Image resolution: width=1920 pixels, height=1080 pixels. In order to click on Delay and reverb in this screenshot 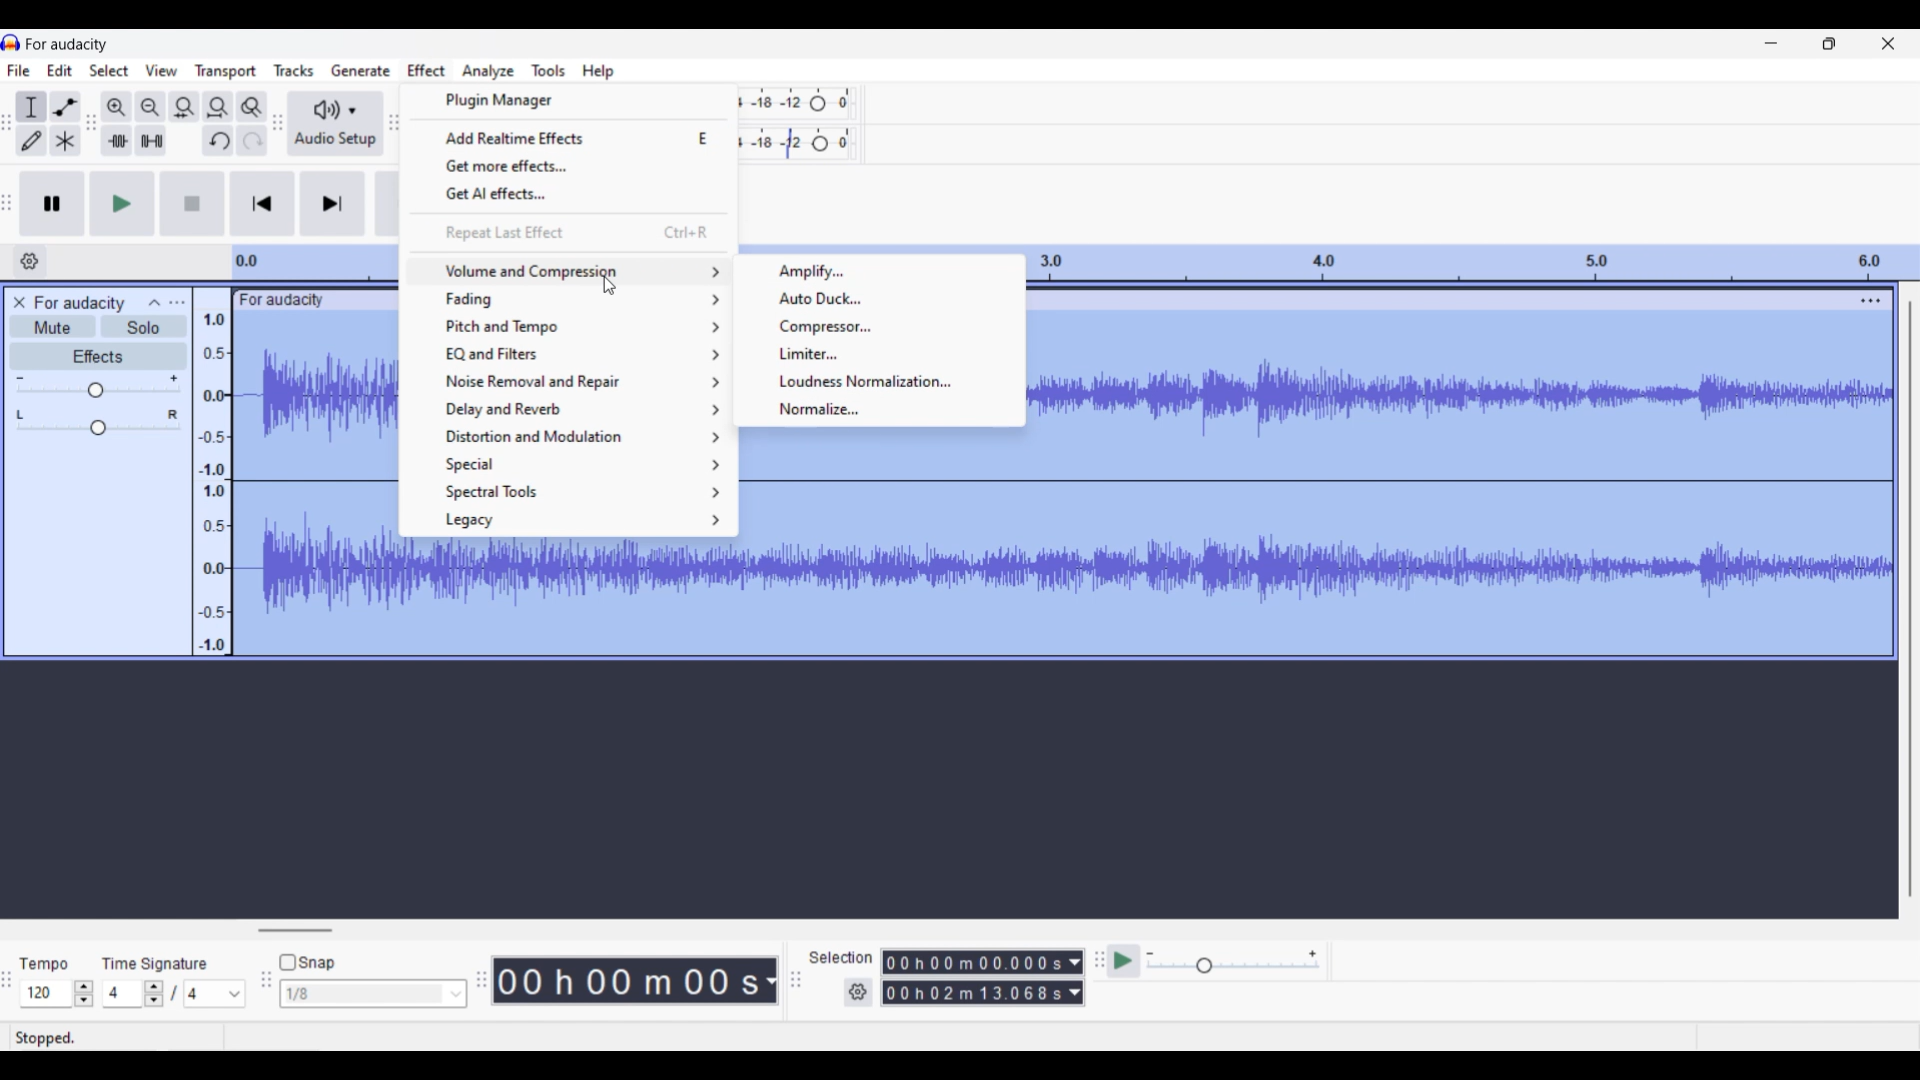, I will do `click(570, 410)`.